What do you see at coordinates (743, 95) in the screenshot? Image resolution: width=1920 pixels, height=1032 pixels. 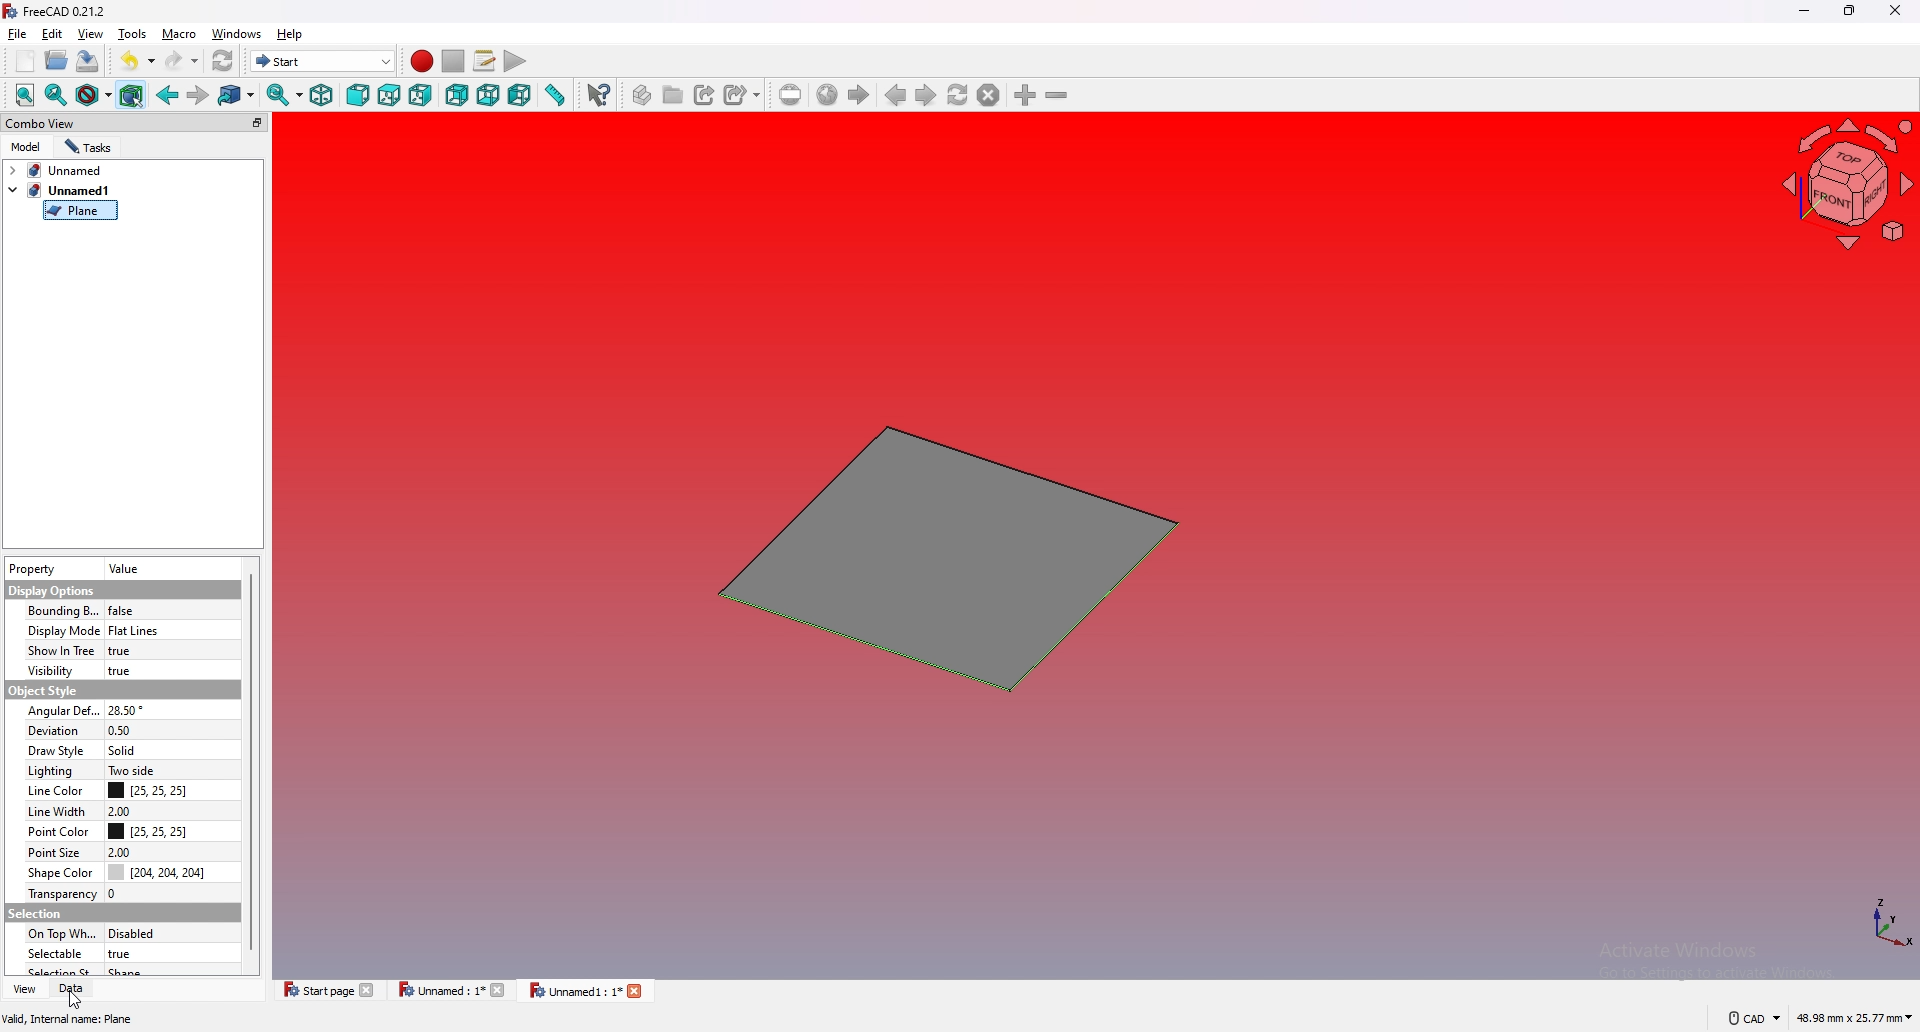 I see `create sub link` at bounding box center [743, 95].